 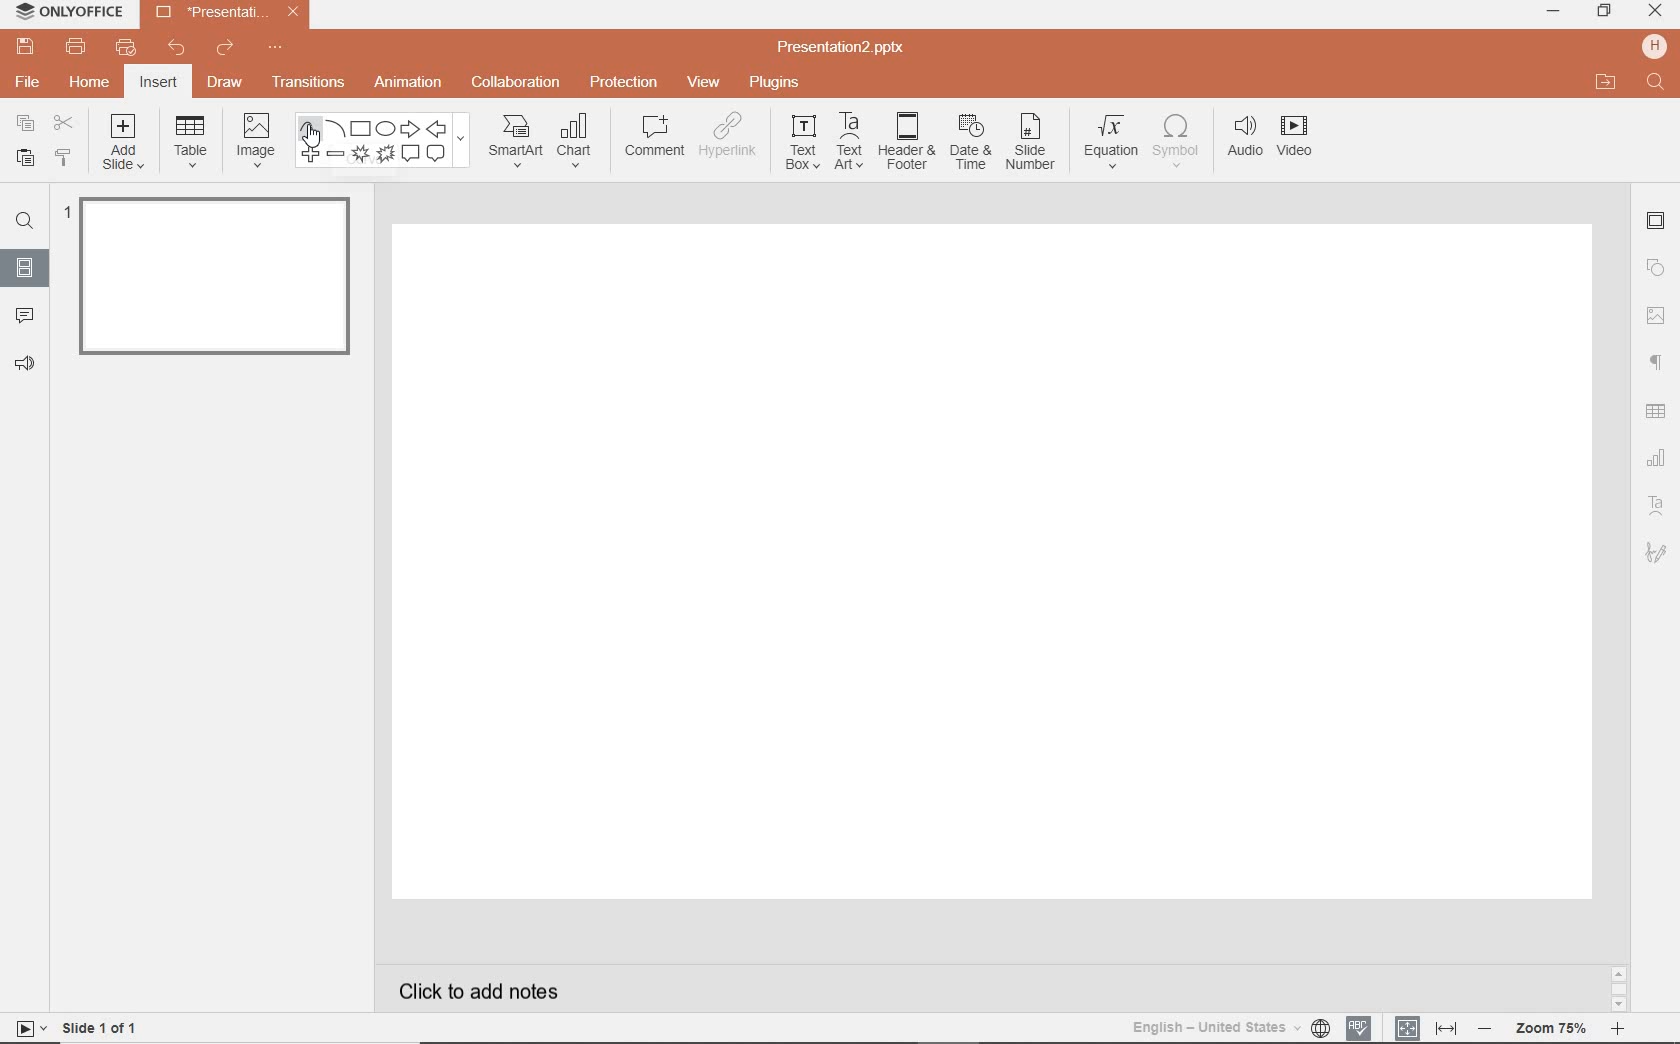 I want to click on PASTE, so click(x=23, y=157).